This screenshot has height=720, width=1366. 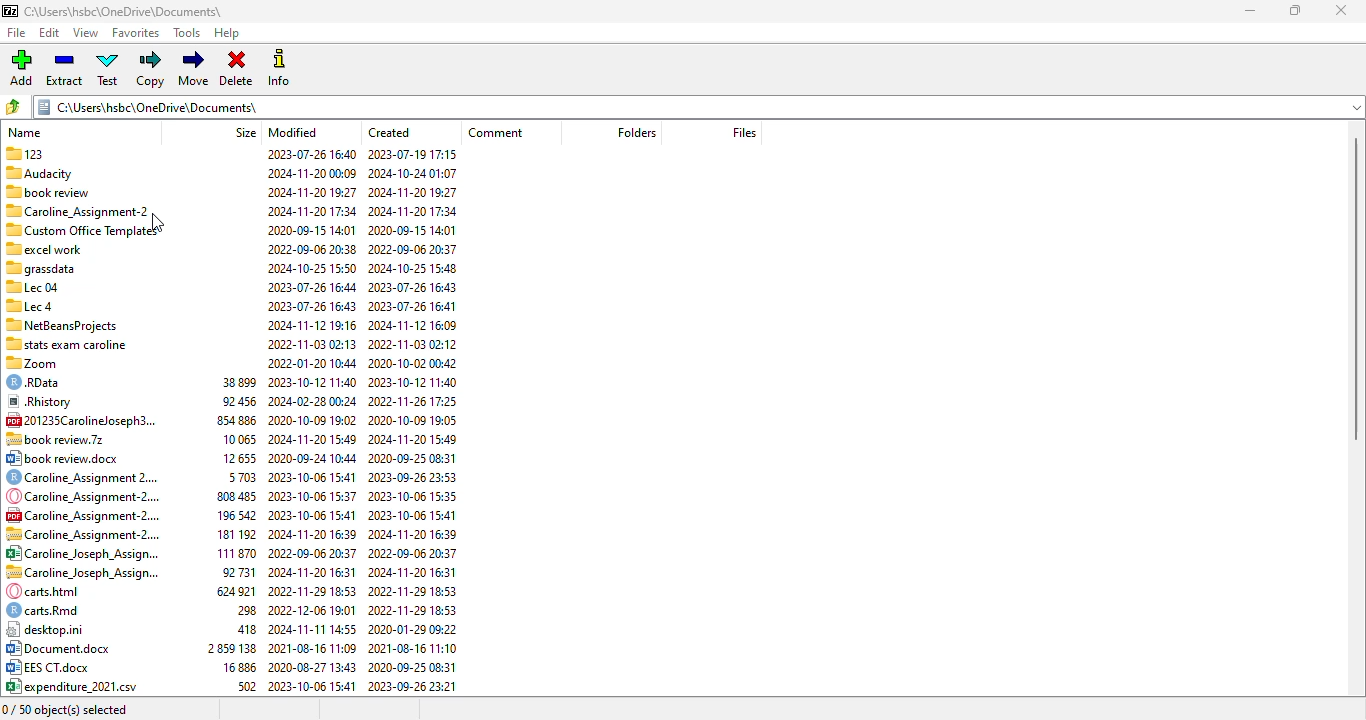 What do you see at coordinates (409, 610) in the screenshot?
I see `2022-11-2918:53` at bounding box center [409, 610].